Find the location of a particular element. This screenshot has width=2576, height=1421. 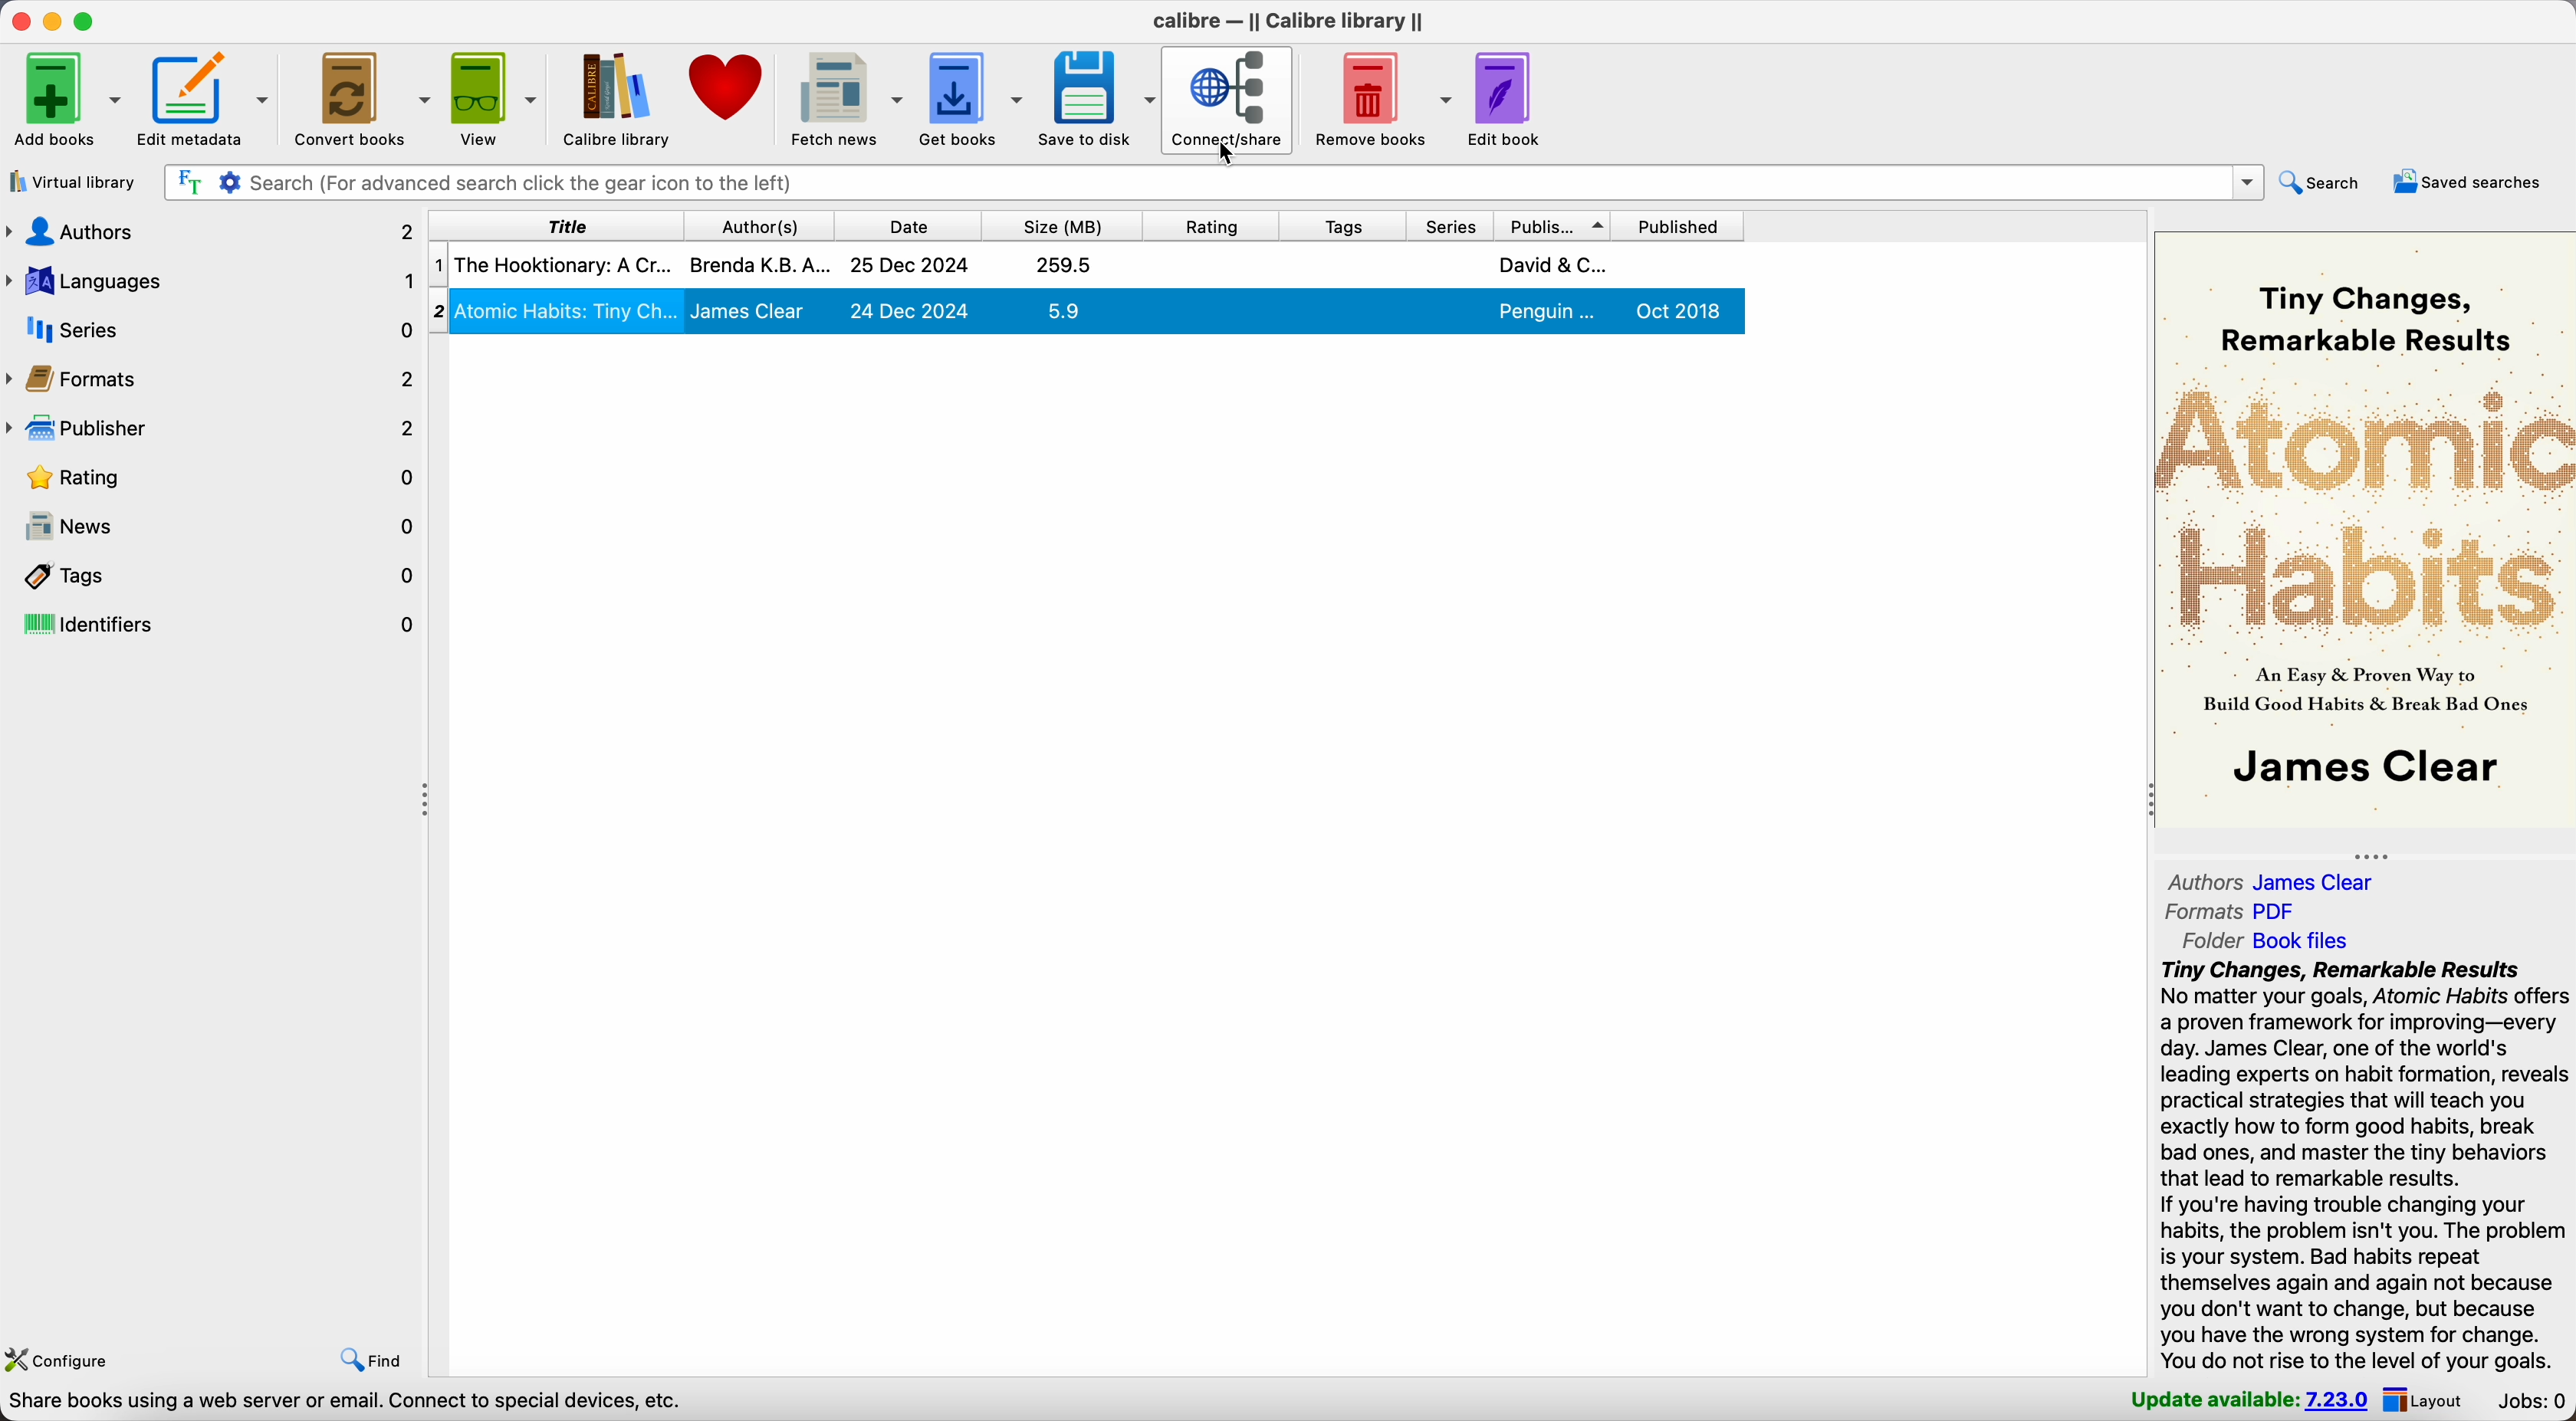

5.9 is located at coordinates (1063, 310).